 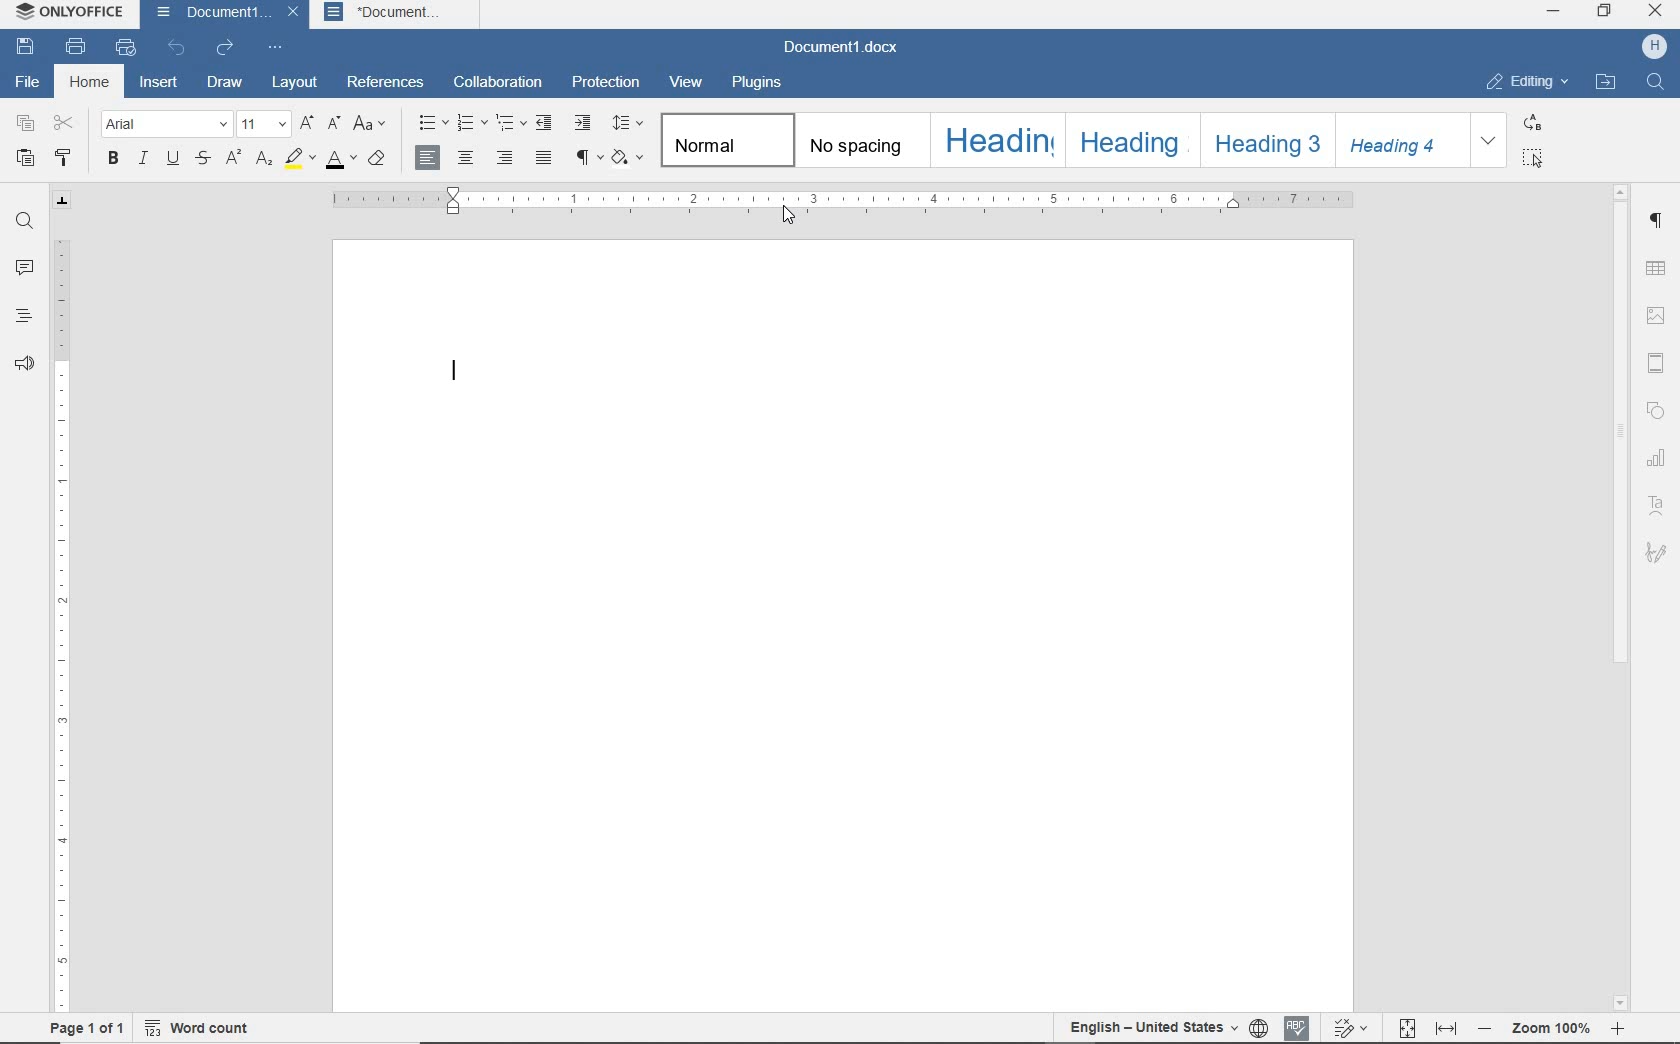 I want to click on SHAPE, so click(x=1658, y=412).